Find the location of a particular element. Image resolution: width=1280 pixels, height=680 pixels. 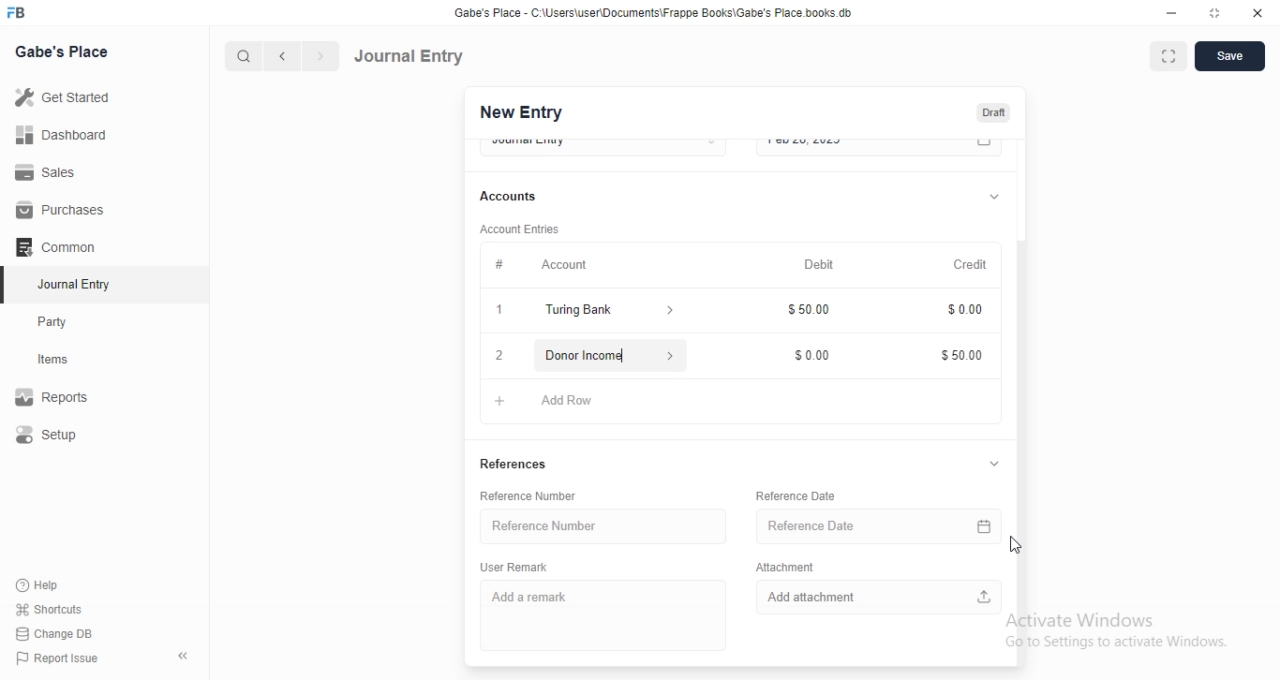

Add Row is located at coordinates (557, 398).